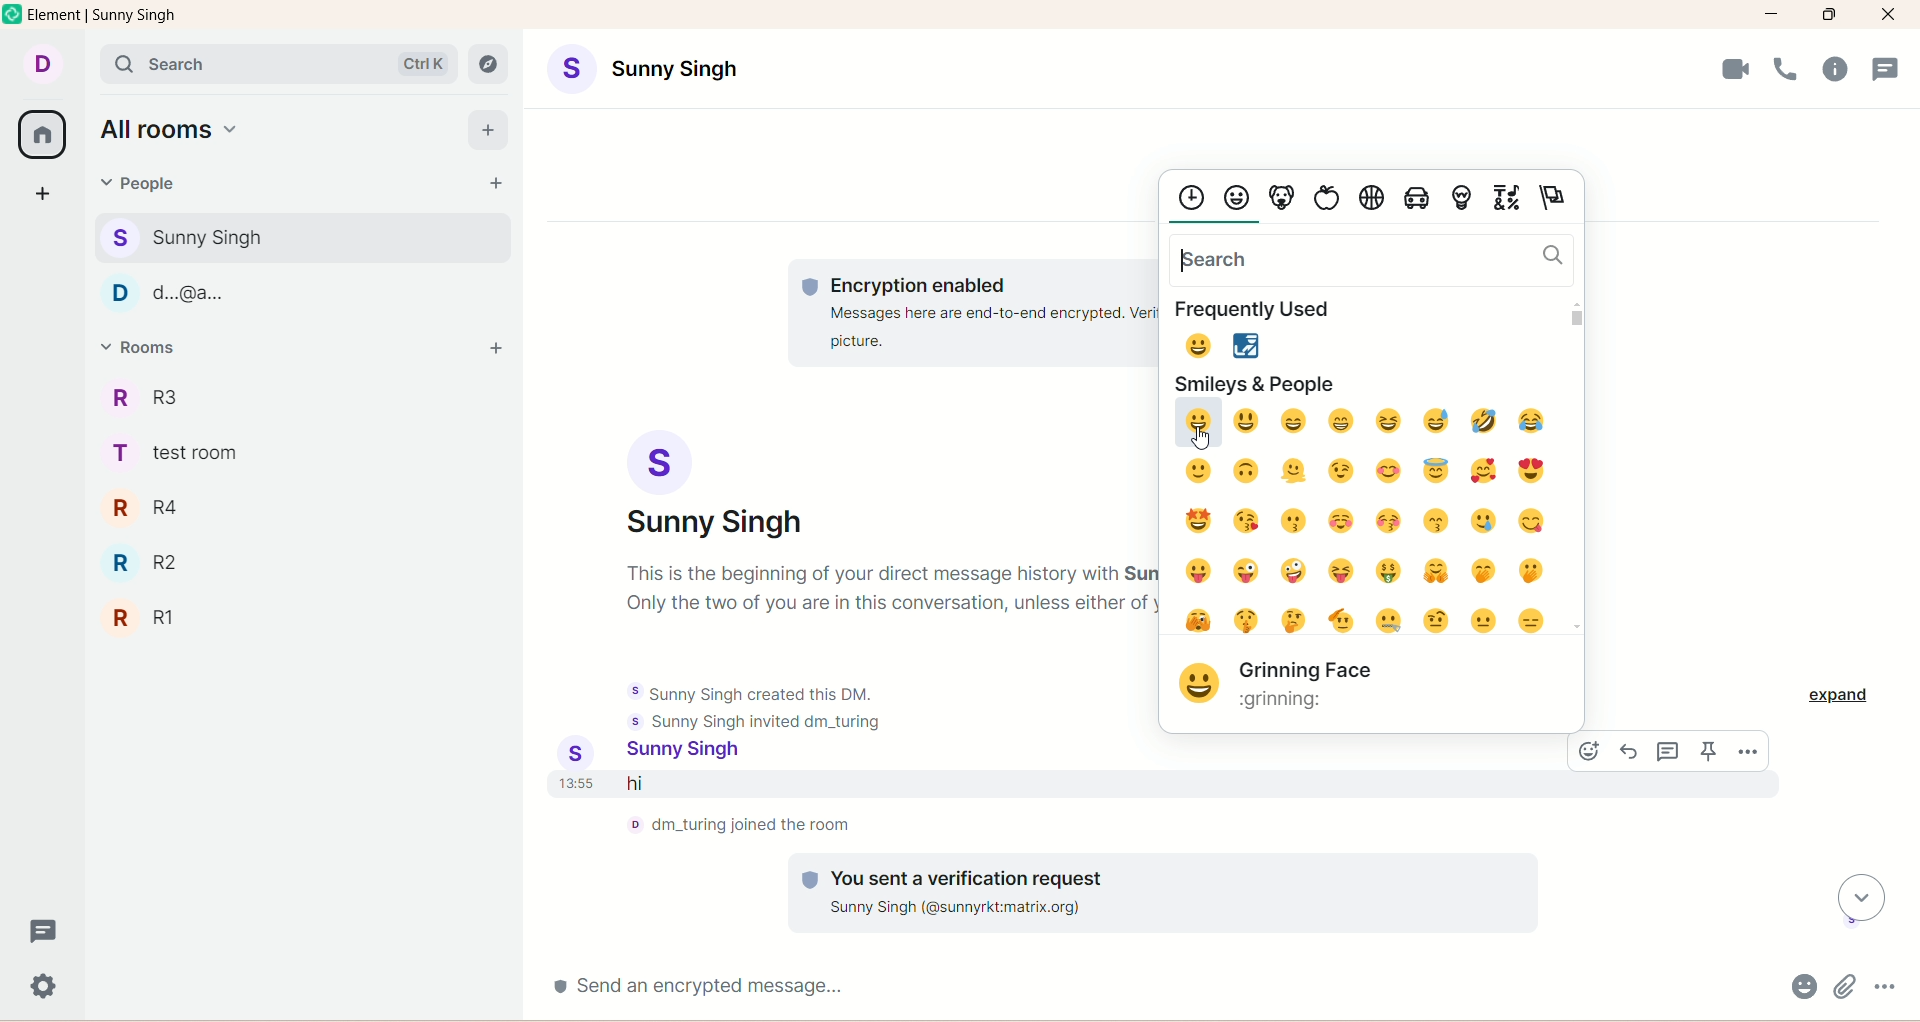  What do you see at coordinates (1342, 471) in the screenshot?
I see `Winking face` at bounding box center [1342, 471].